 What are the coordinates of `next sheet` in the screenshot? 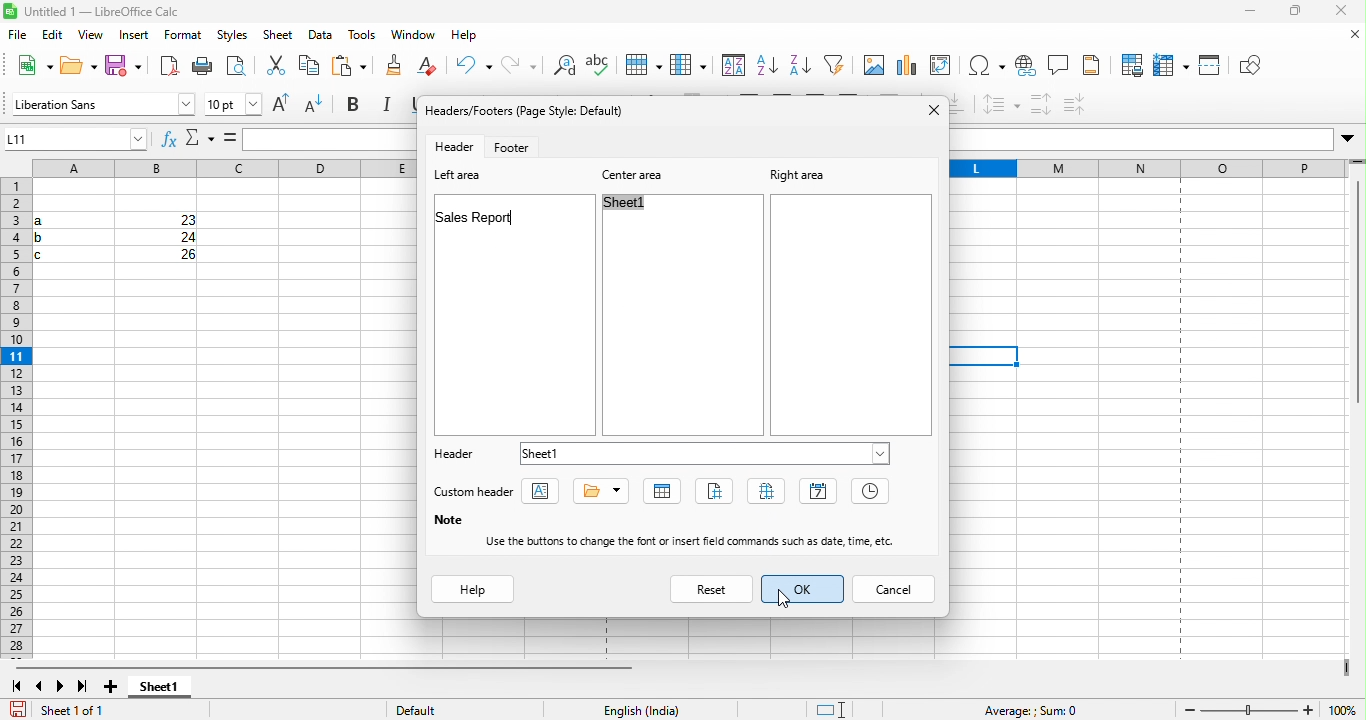 It's located at (61, 683).